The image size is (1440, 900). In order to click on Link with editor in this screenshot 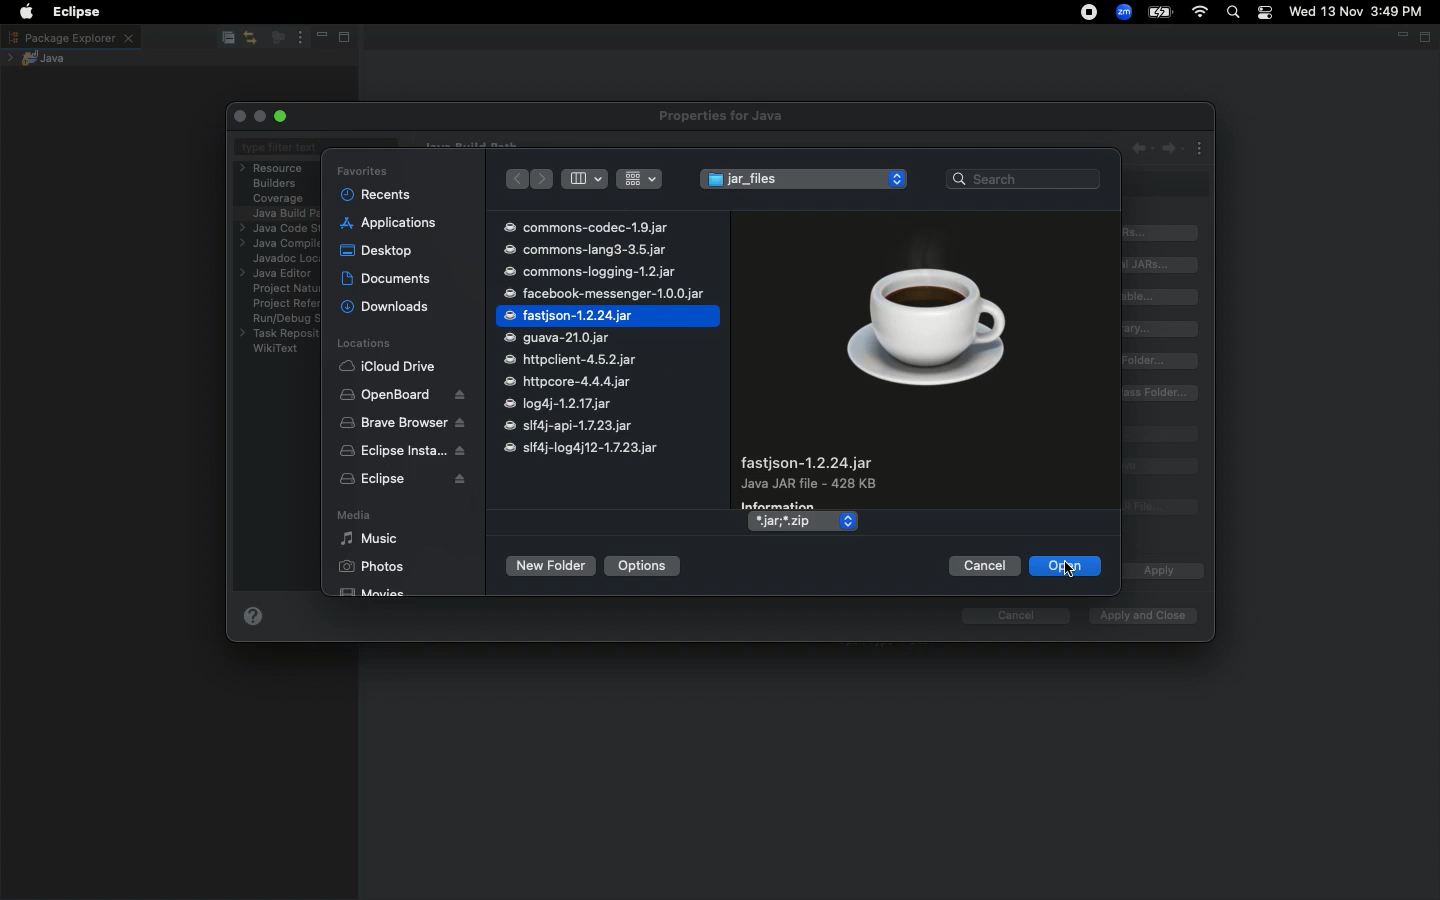, I will do `click(251, 37)`.